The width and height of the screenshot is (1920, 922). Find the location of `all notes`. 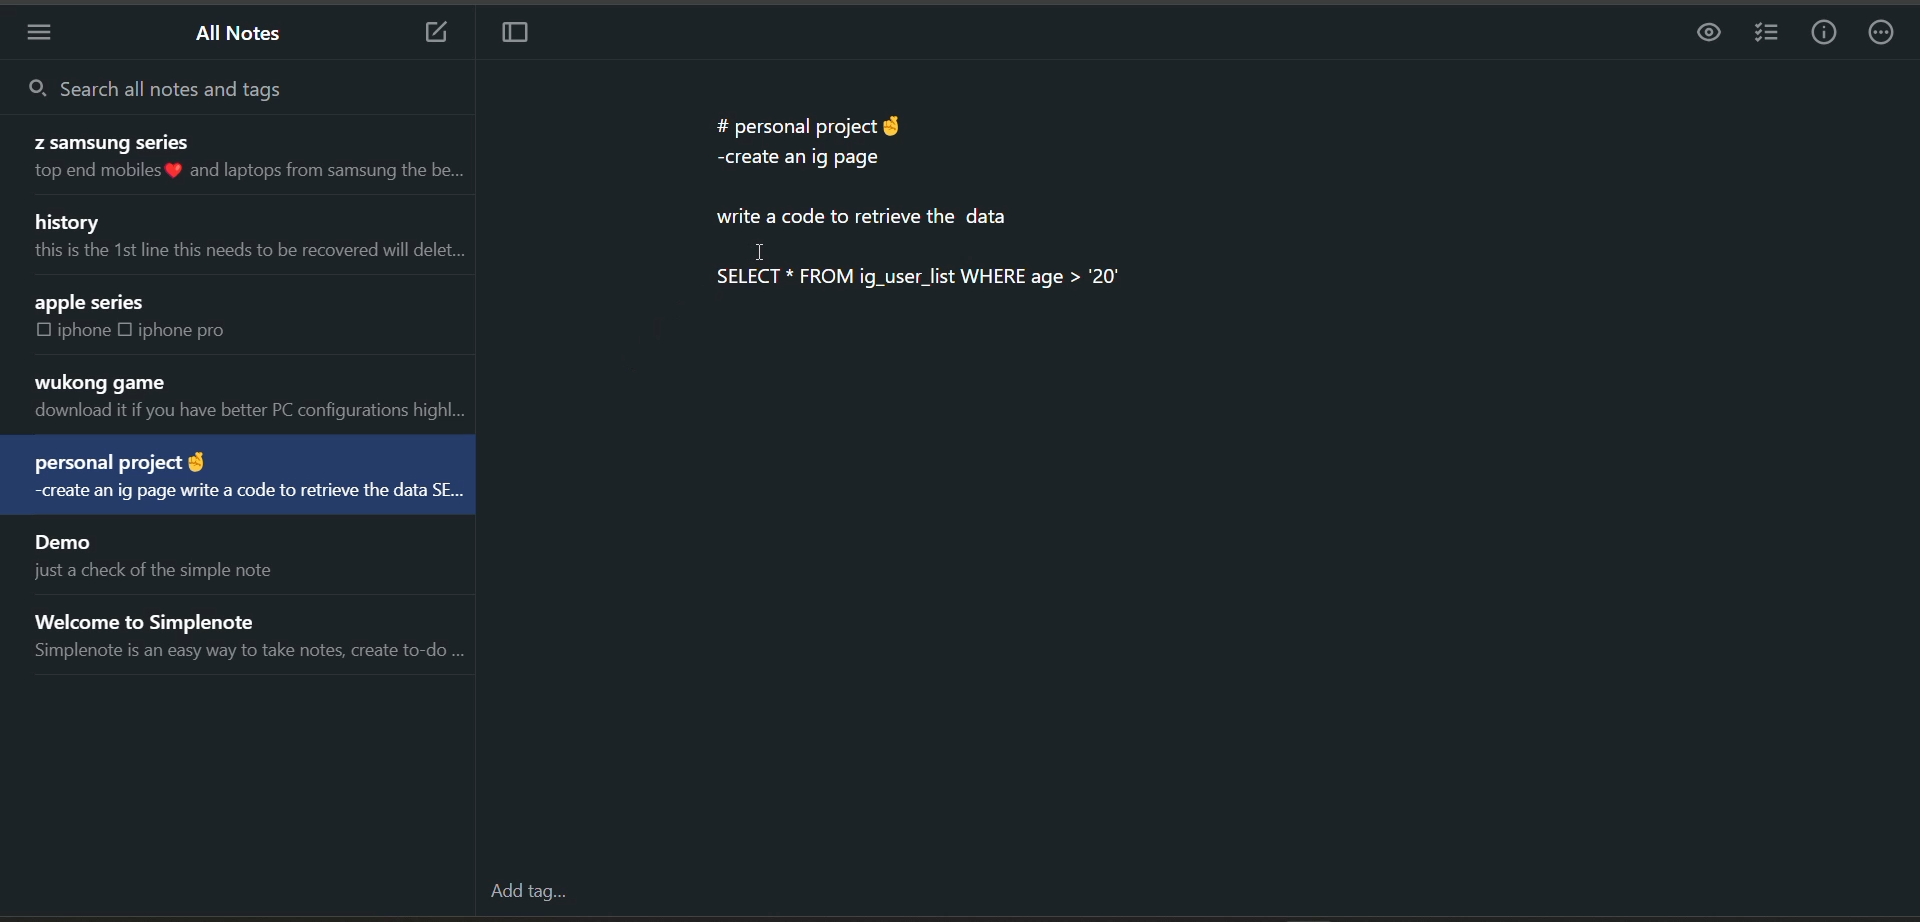

all notes is located at coordinates (241, 37).